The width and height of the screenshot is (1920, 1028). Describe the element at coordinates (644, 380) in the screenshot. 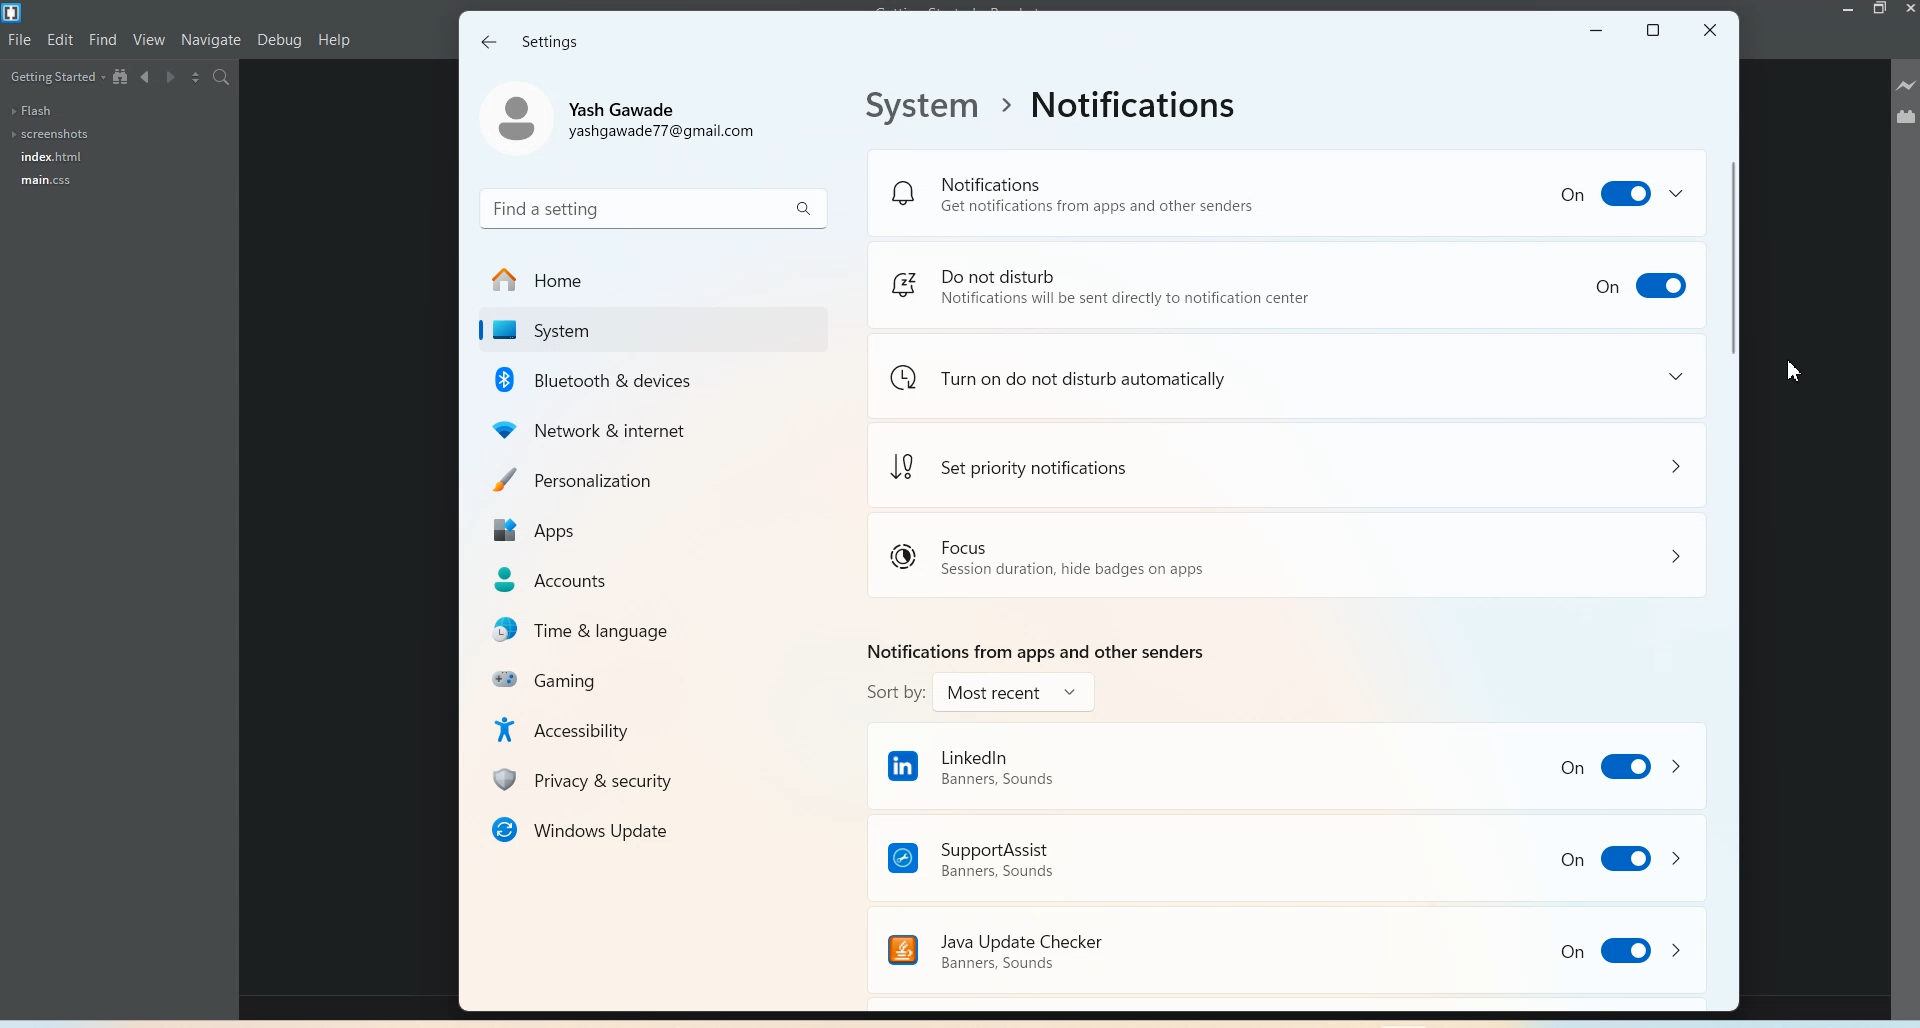

I see `Bluetooth & devices` at that location.